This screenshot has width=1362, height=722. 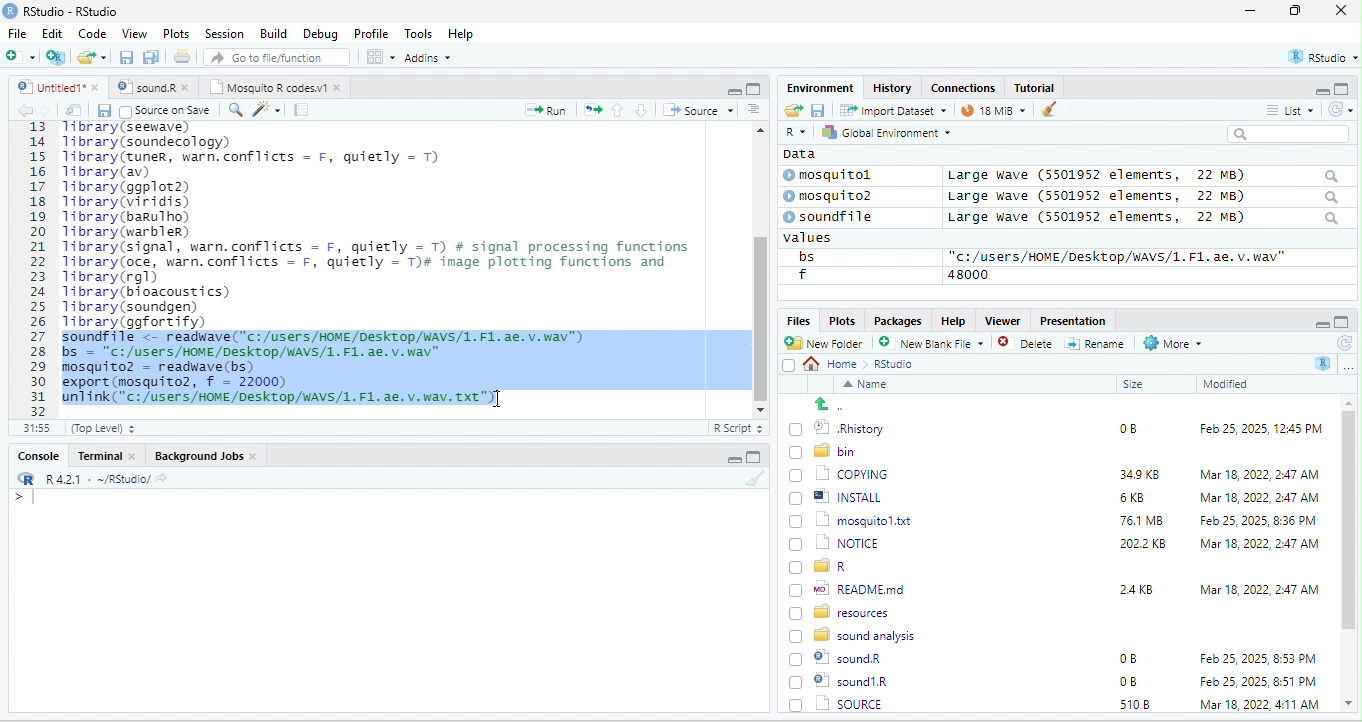 What do you see at coordinates (895, 364) in the screenshot?
I see `Rstudio` at bounding box center [895, 364].